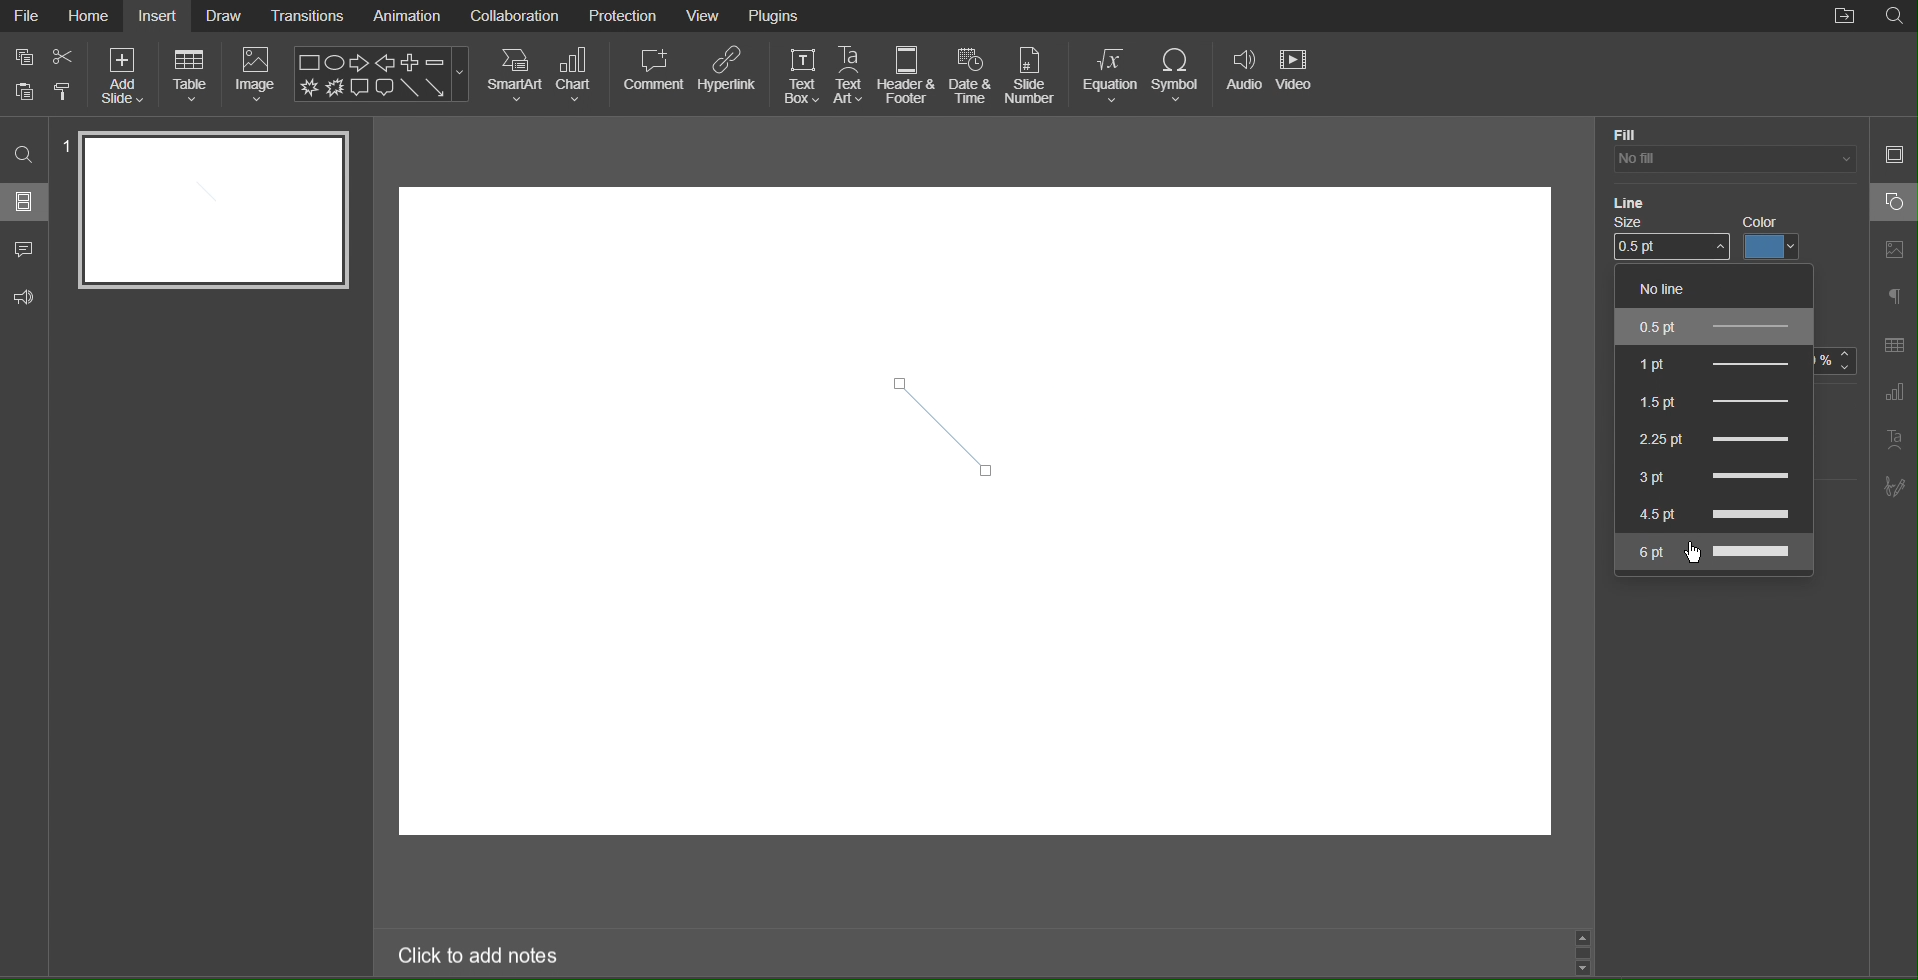 This screenshot has width=1918, height=980. What do you see at coordinates (1896, 298) in the screenshot?
I see `Paragraph Settings` at bounding box center [1896, 298].